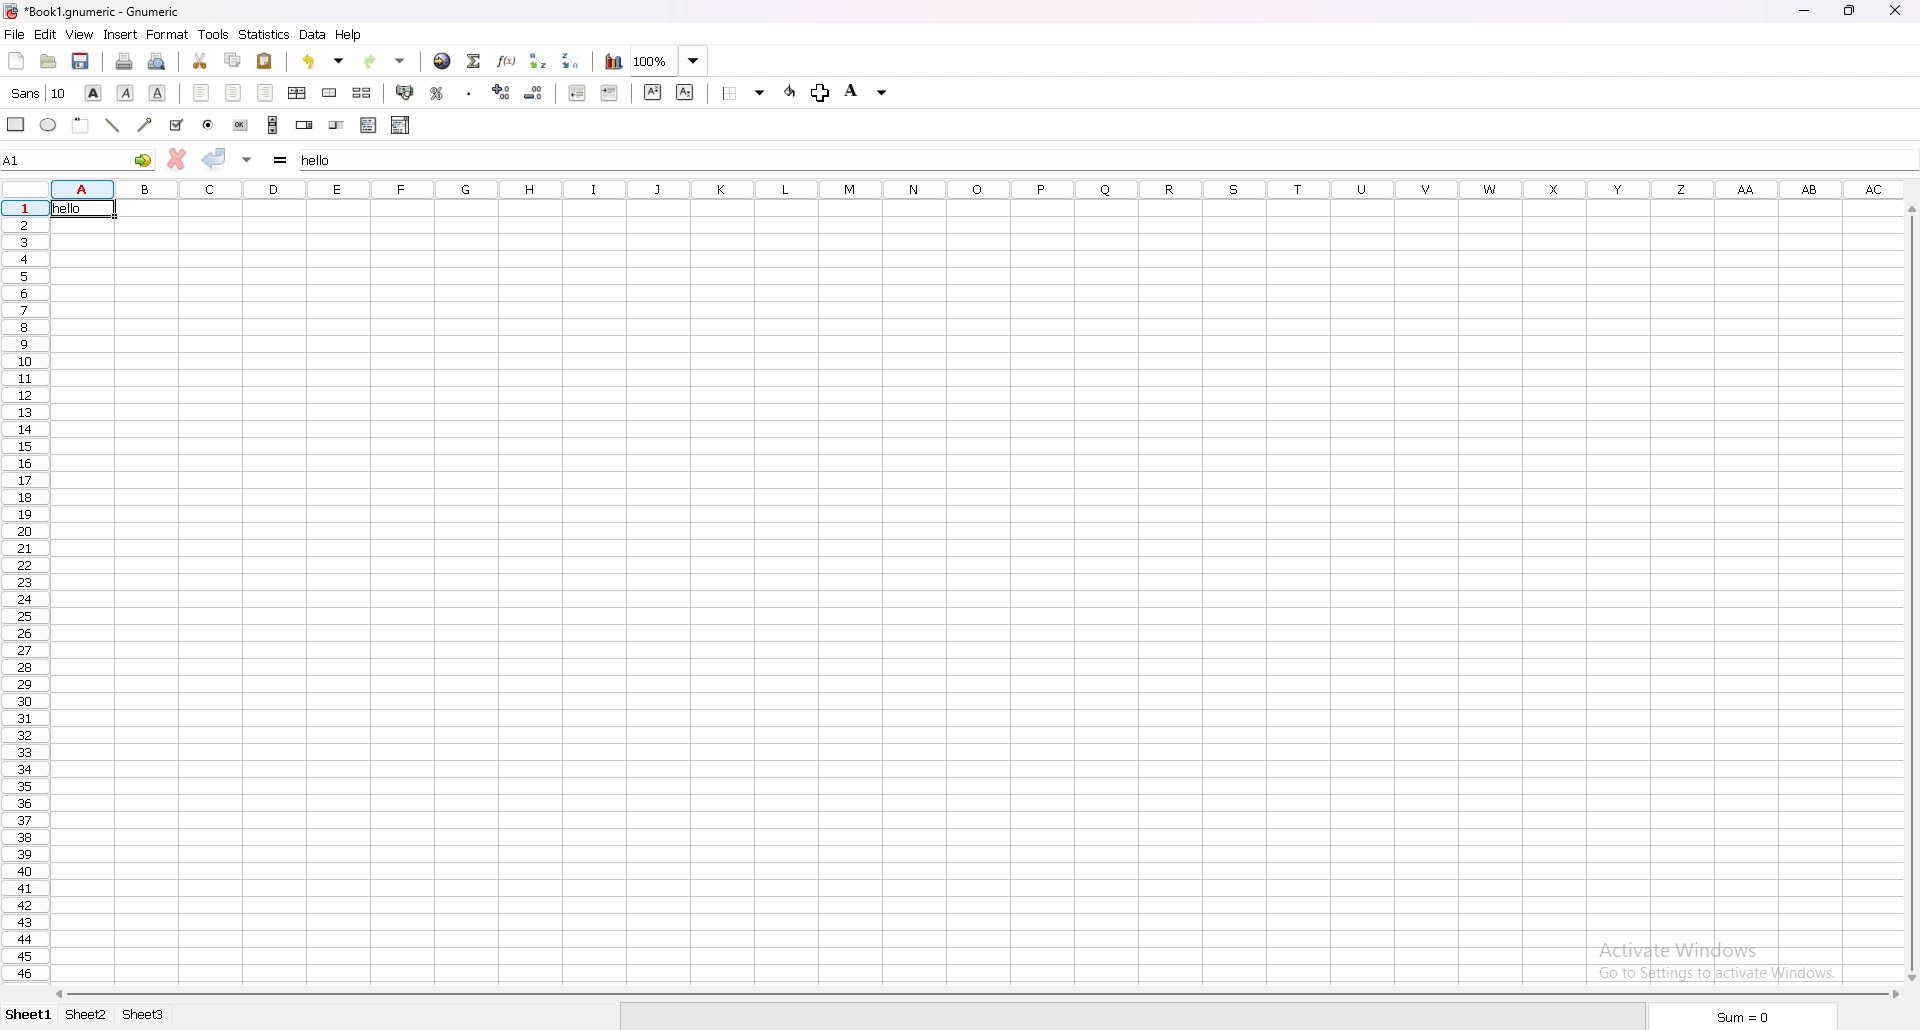  What do you see at coordinates (266, 61) in the screenshot?
I see `paste` at bounding box center [266, 61].